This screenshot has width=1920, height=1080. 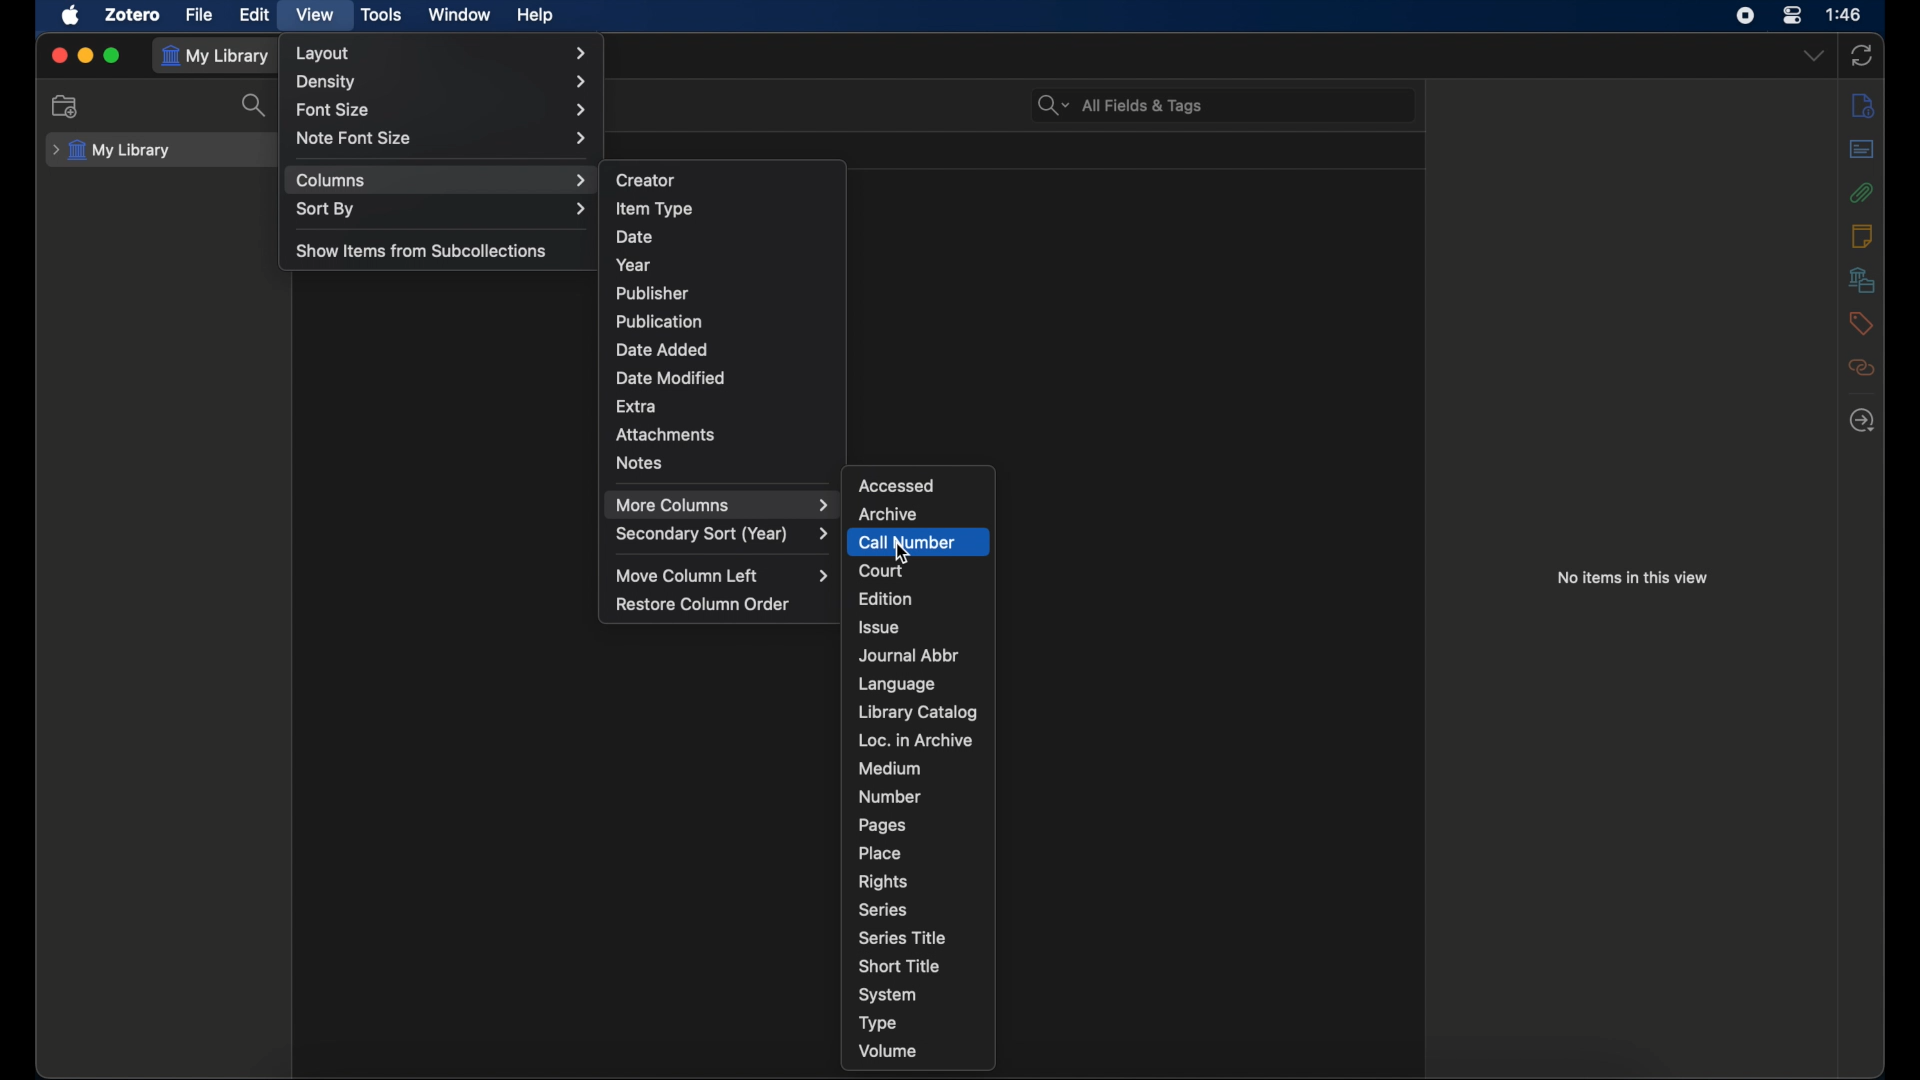 What do you see at coordinates (670, 378) in the screenshot?
I see `date modified` at bounding box center [670, 378].